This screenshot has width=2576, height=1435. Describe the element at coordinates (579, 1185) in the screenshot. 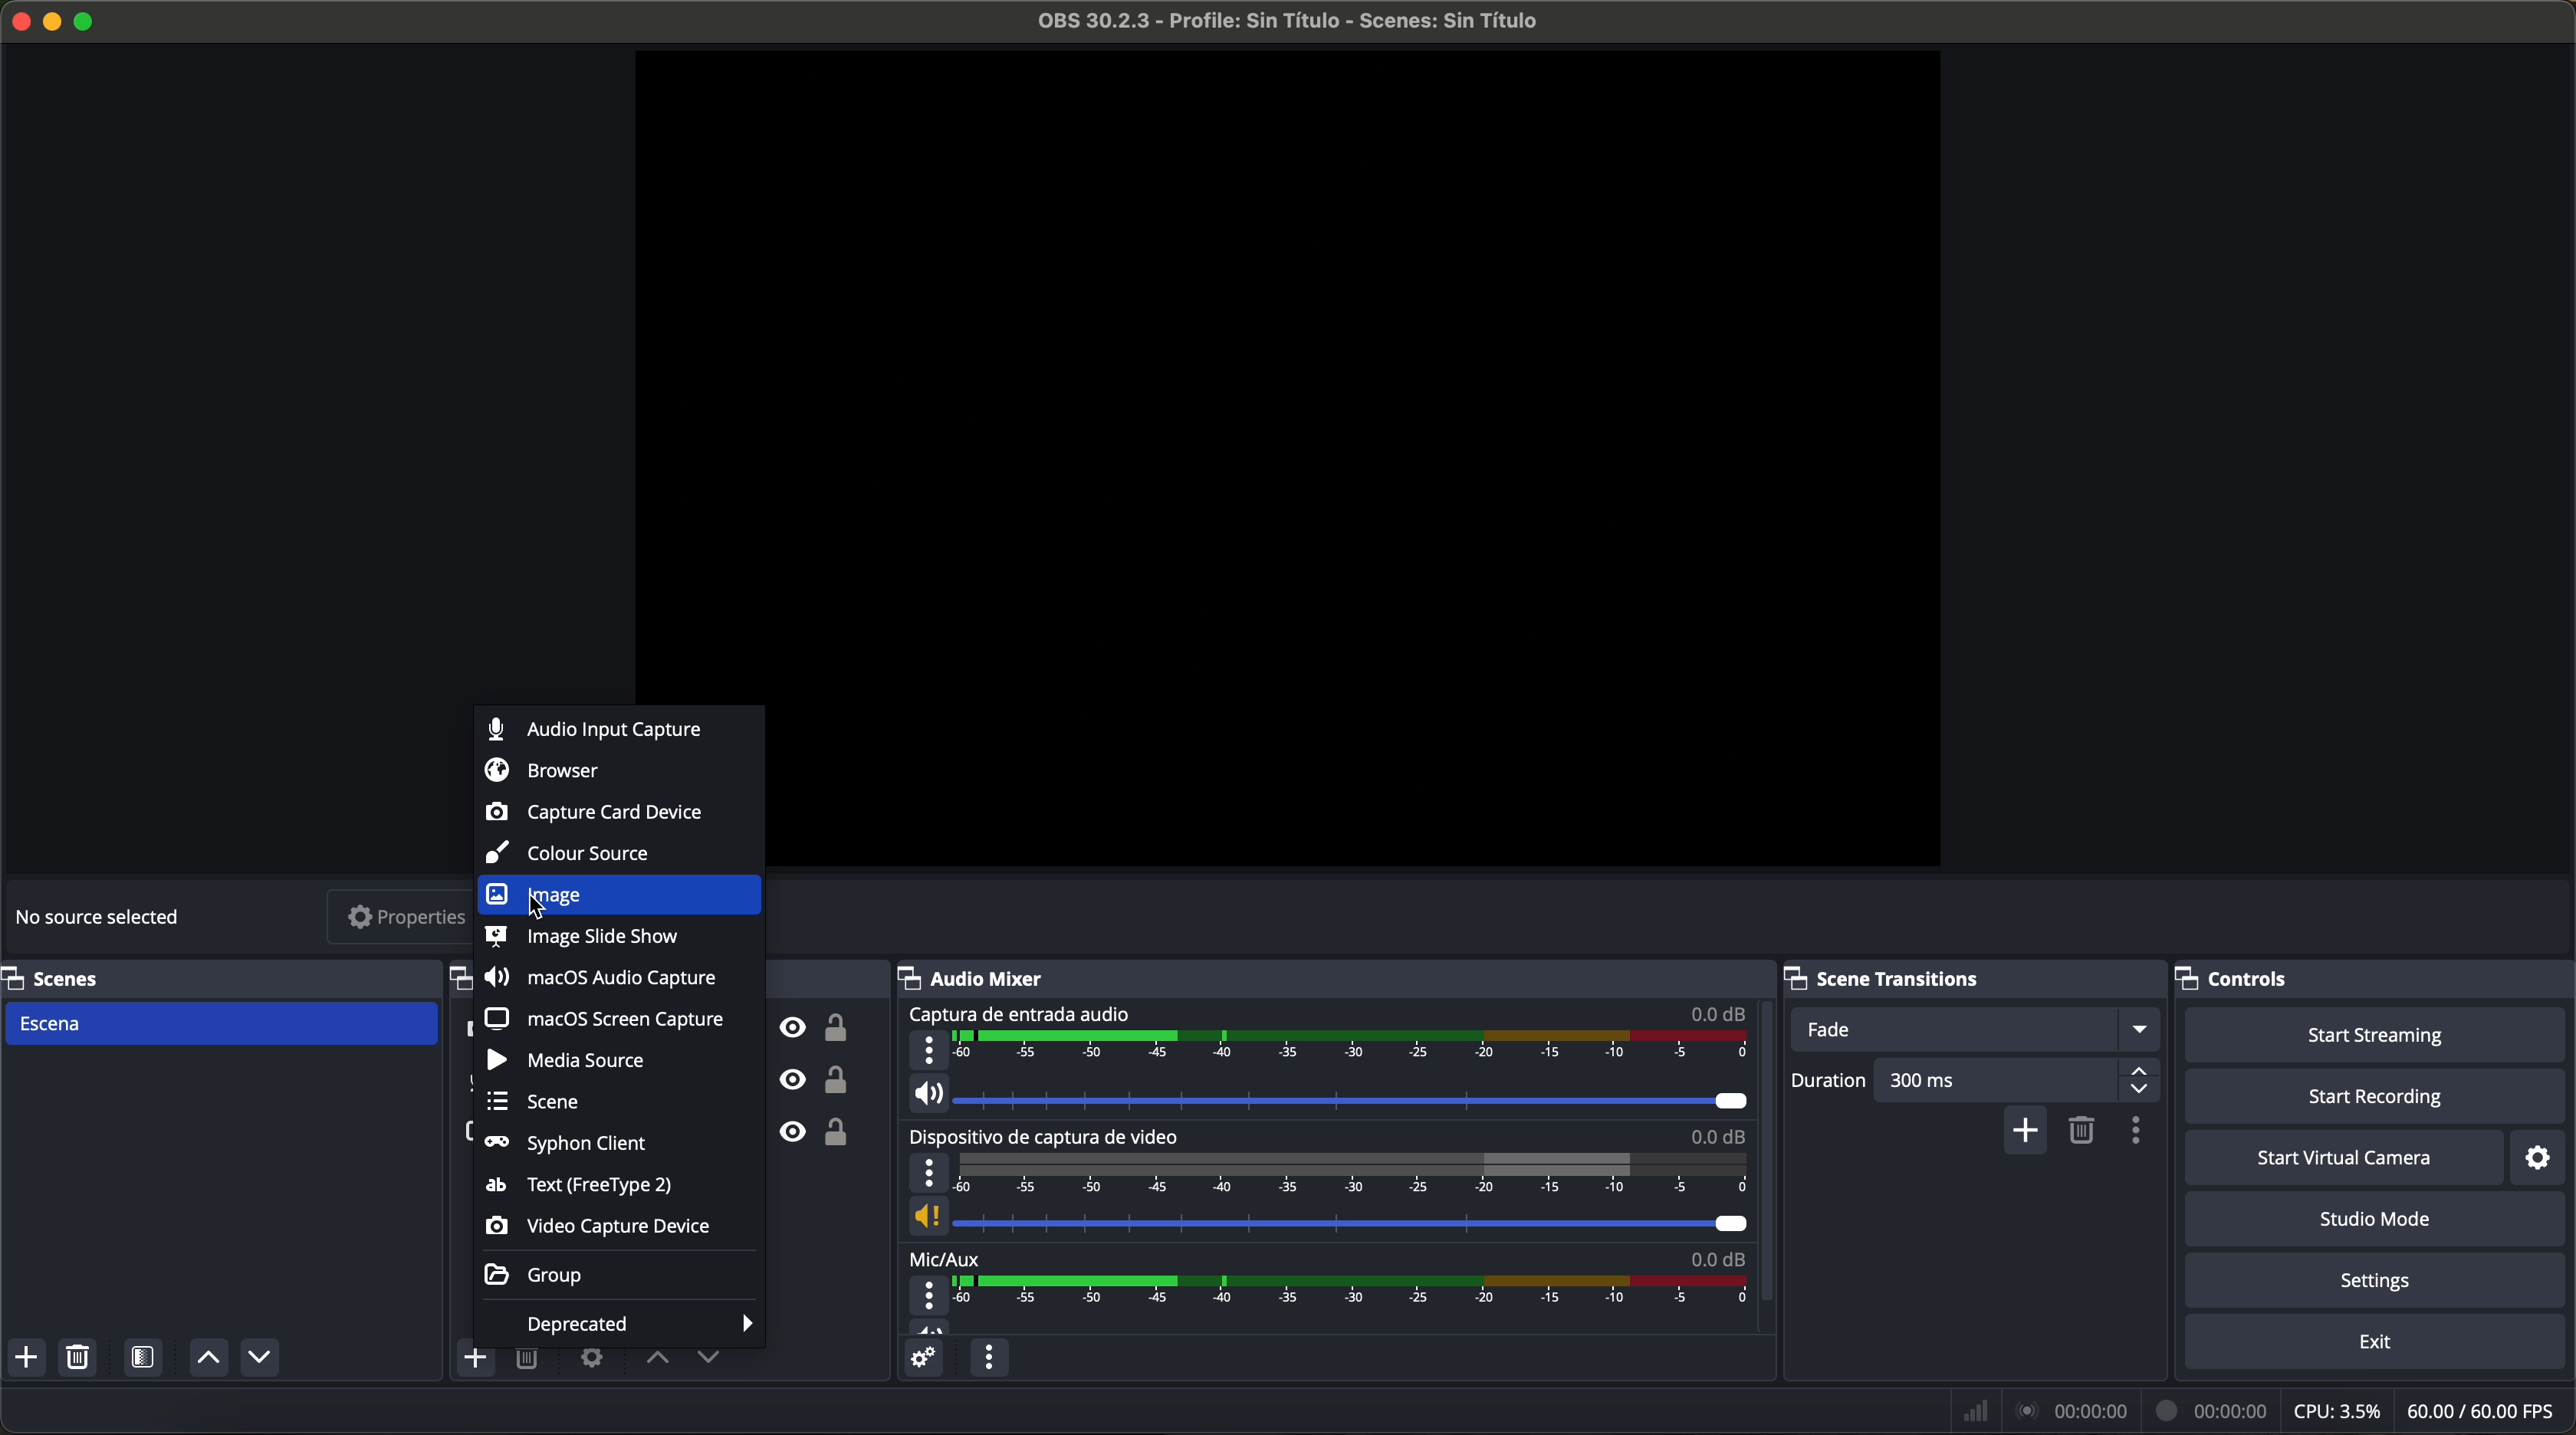

I see `text` at that location.